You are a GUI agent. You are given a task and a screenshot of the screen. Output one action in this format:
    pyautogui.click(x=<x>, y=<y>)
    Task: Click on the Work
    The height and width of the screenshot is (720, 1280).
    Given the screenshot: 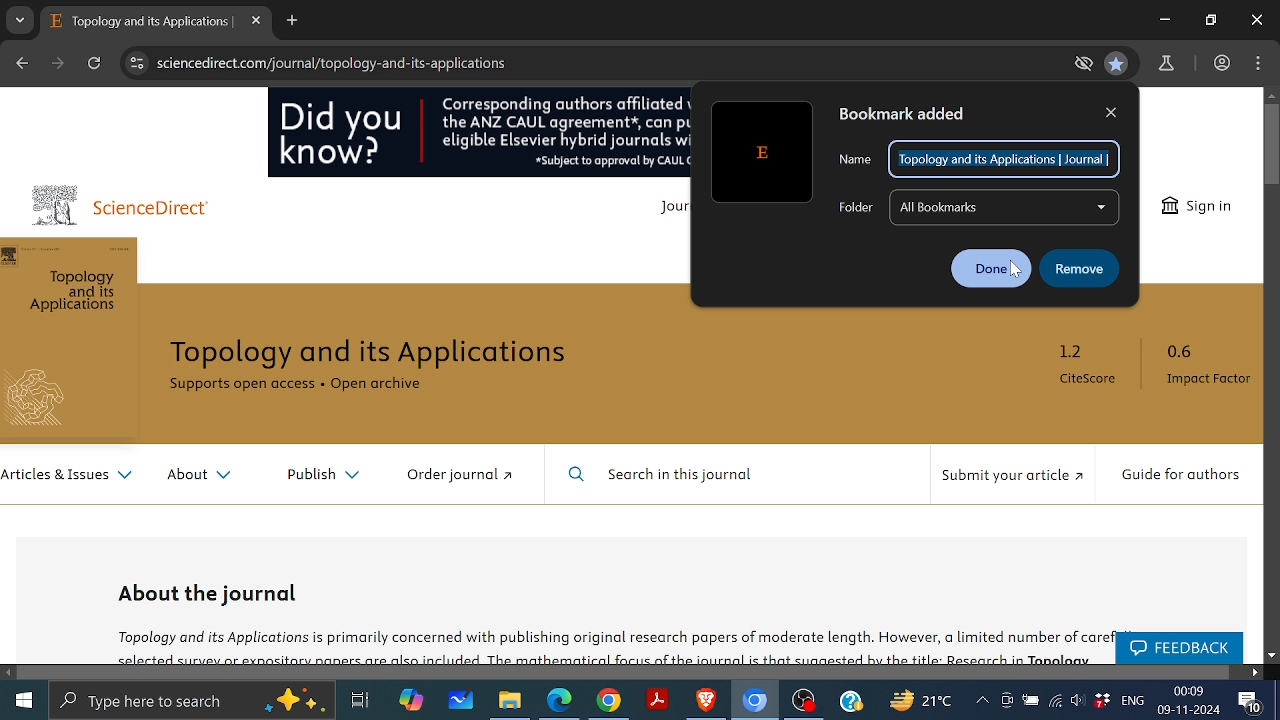 What is the action you would take?
    pyautogui.click(x=1221, y=62)
    